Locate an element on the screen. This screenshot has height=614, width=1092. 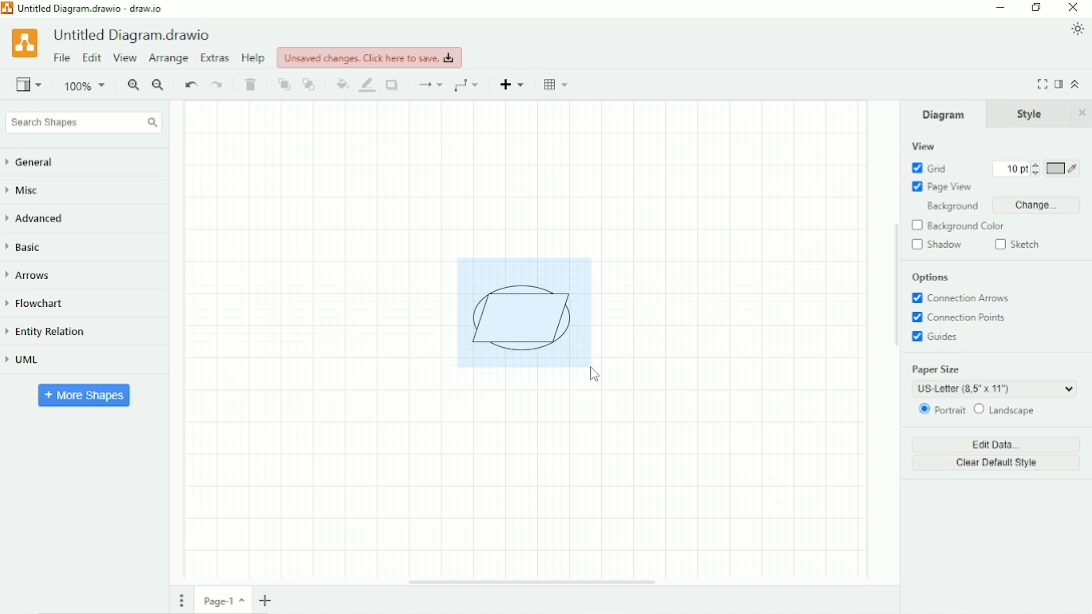
UML is located at coordinates (31, 361).